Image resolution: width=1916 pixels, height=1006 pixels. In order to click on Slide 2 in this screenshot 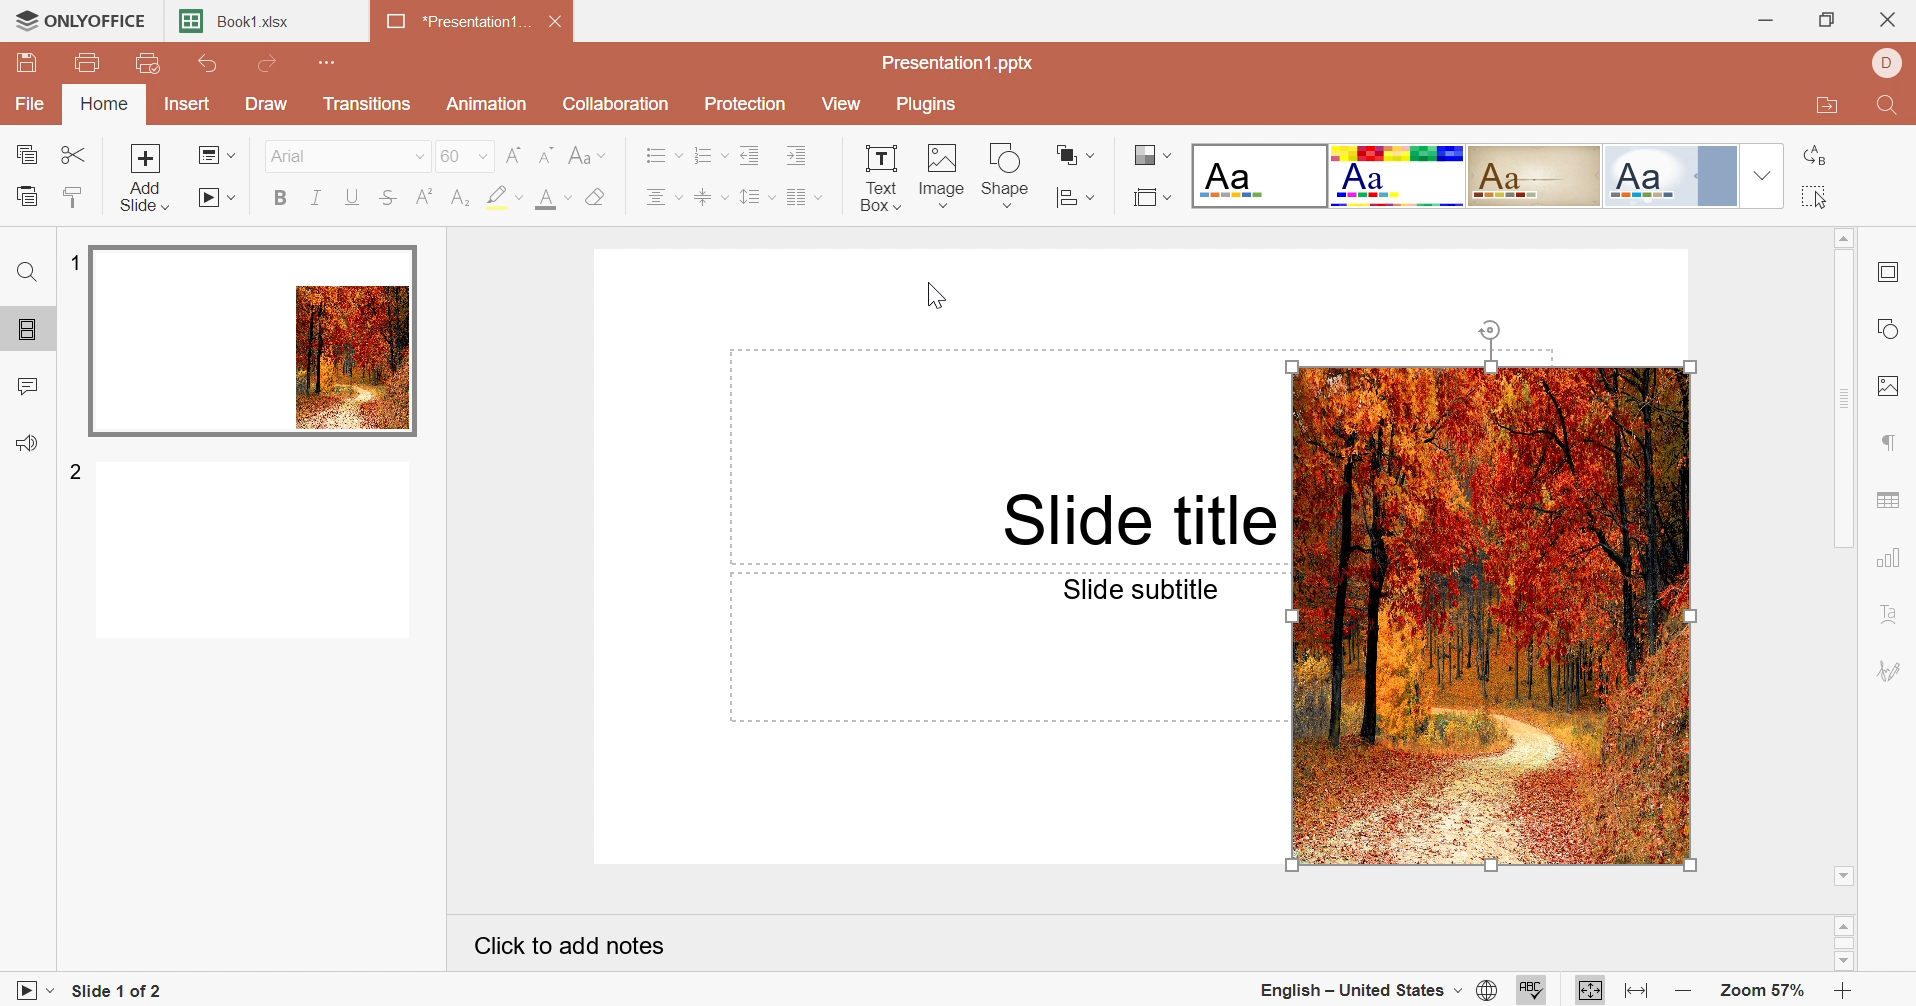, I will do `click(255, 552)`.